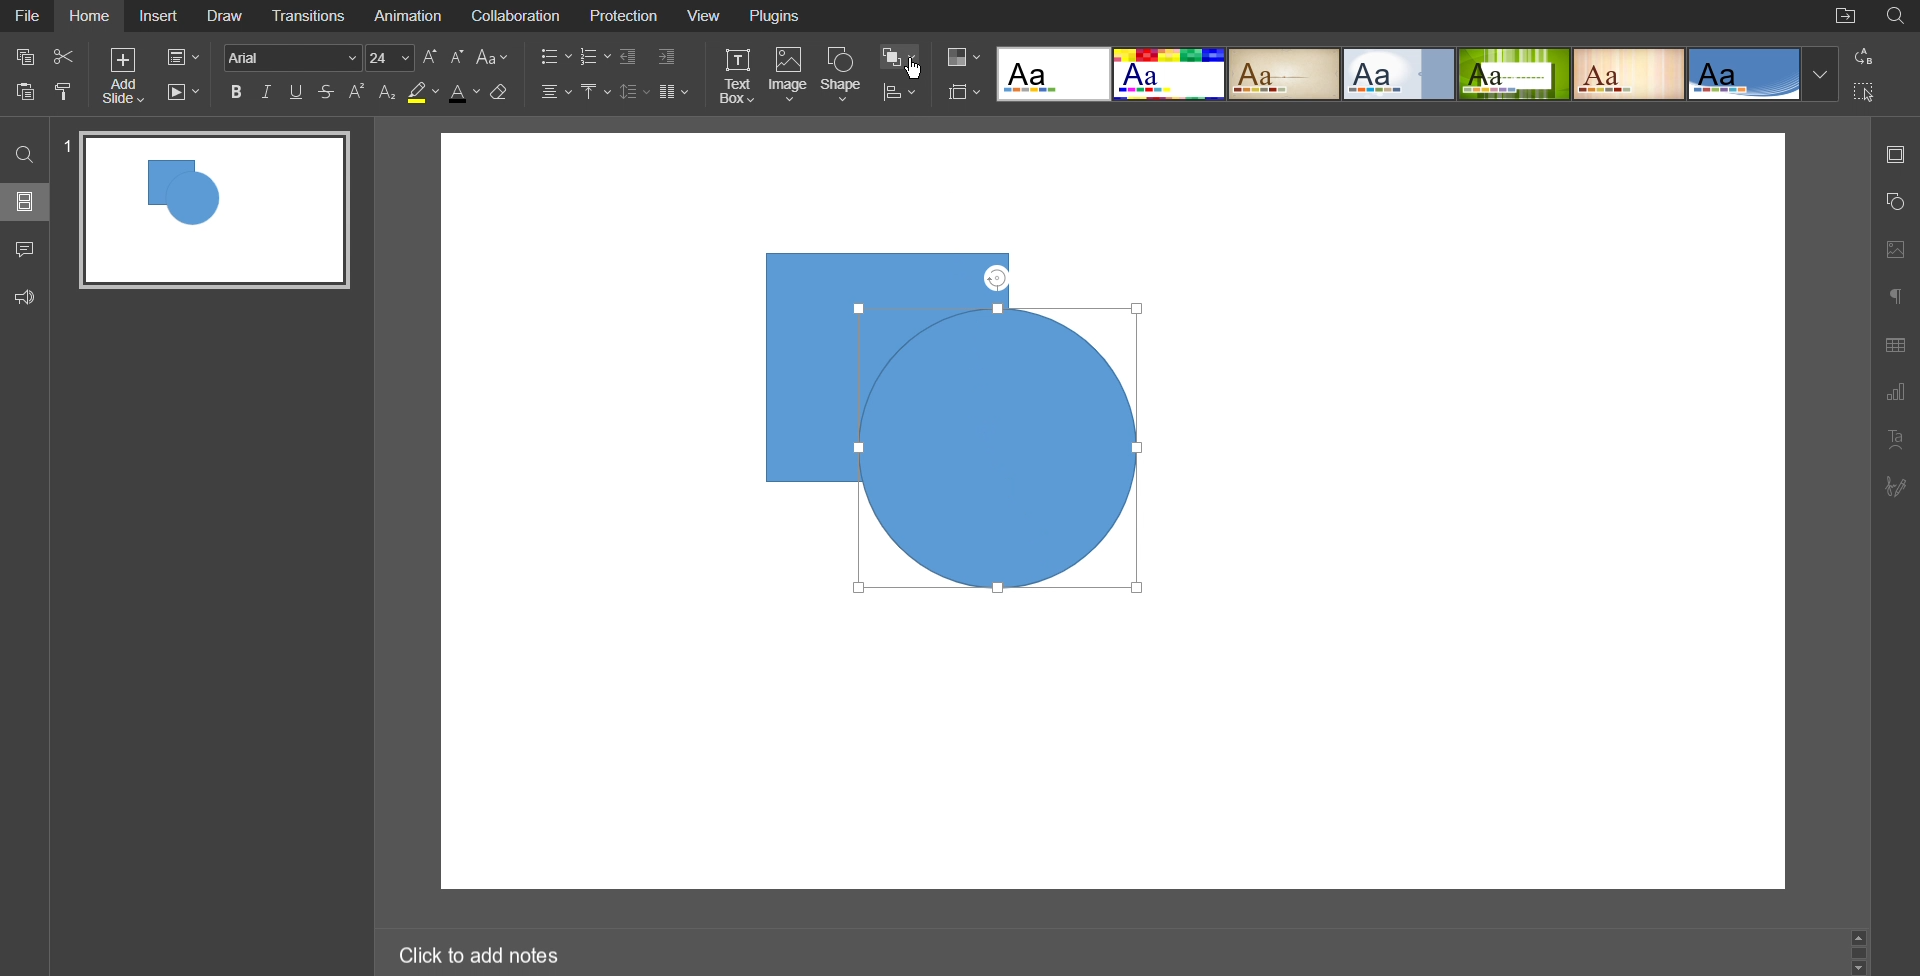 The image size is (1920, 976). Describe the element at coordinates (1399, 74) in the screenshot. I see `Official` at that location.